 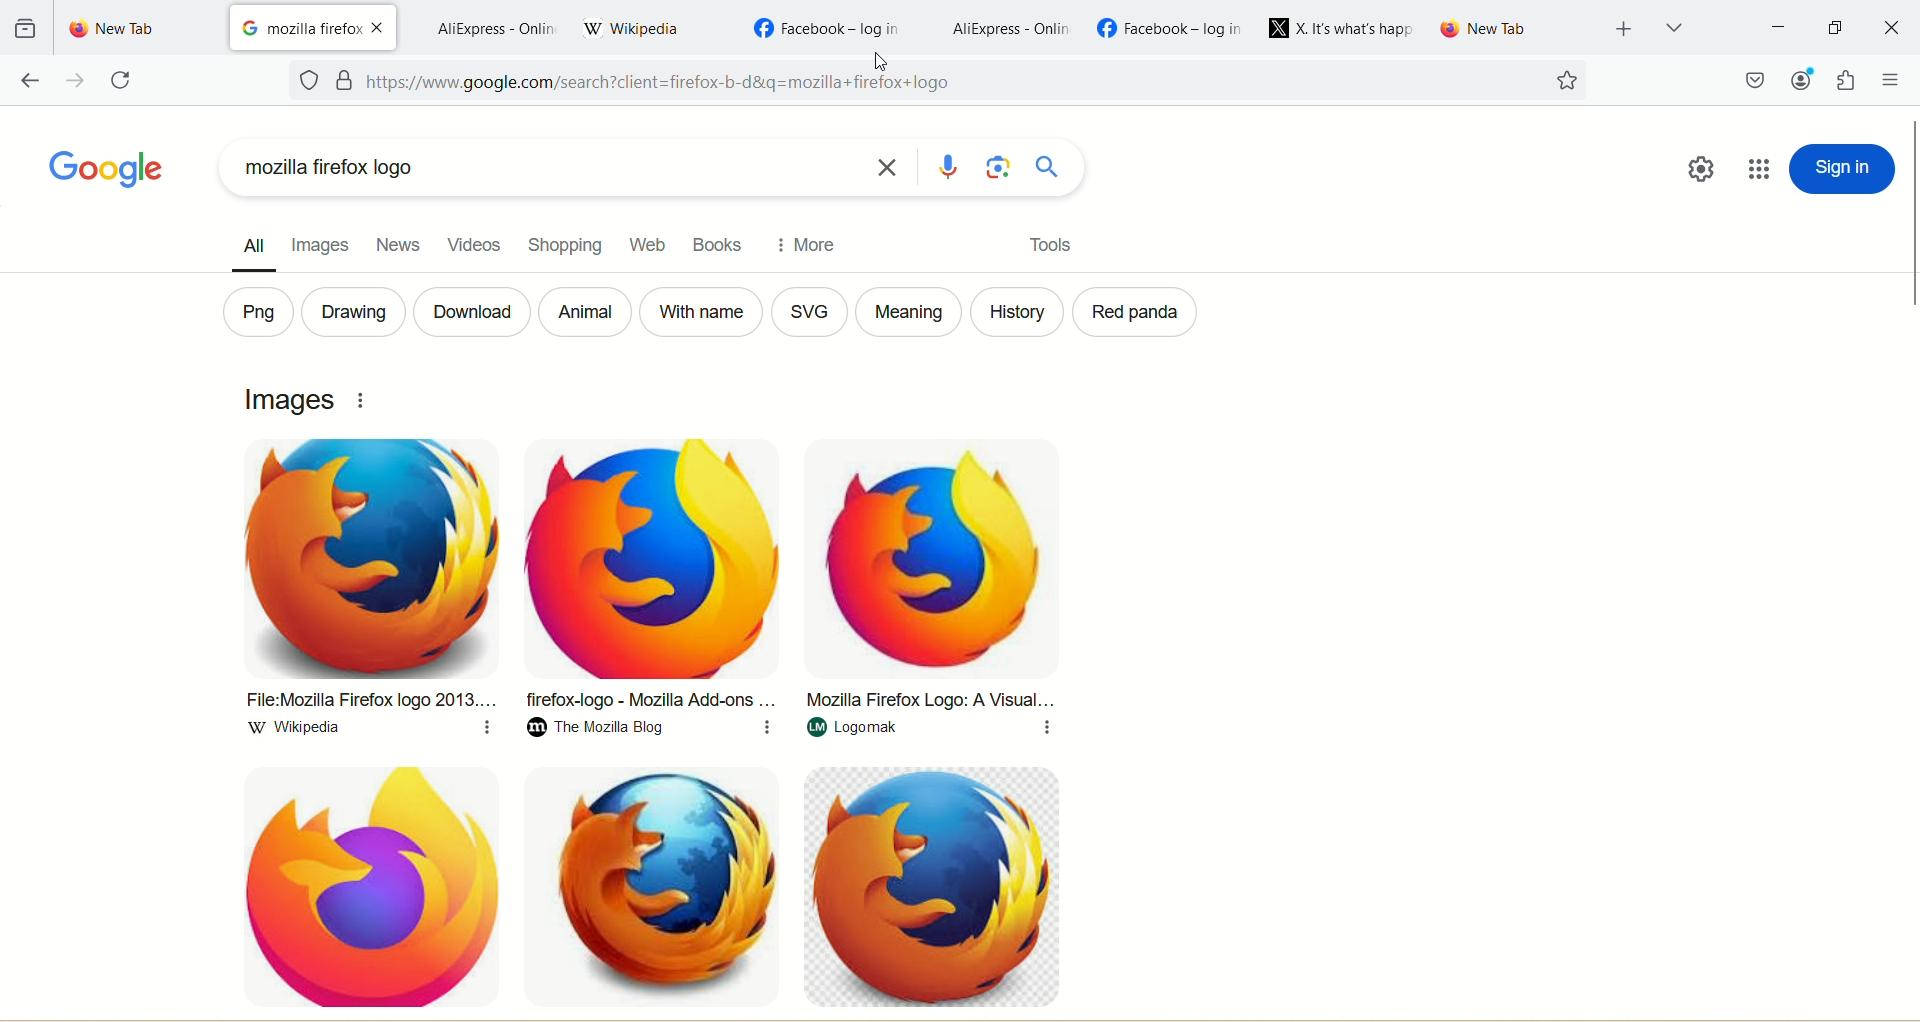 What do you see at coordinates (807, 243) in the screenshot?
I see `more` at bounding box center [807, 243].